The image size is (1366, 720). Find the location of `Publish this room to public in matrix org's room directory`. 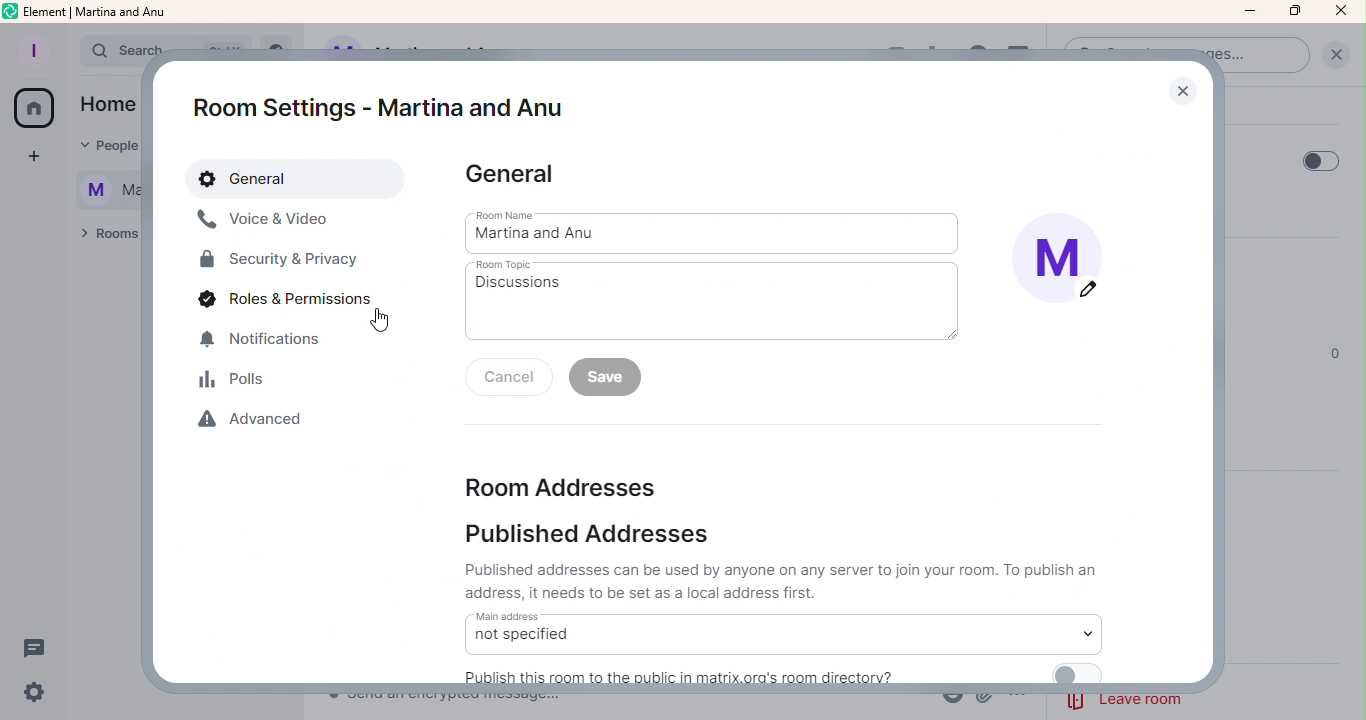

Publish this room to public in matrix org's room directory is located at coordinates (780, 672).